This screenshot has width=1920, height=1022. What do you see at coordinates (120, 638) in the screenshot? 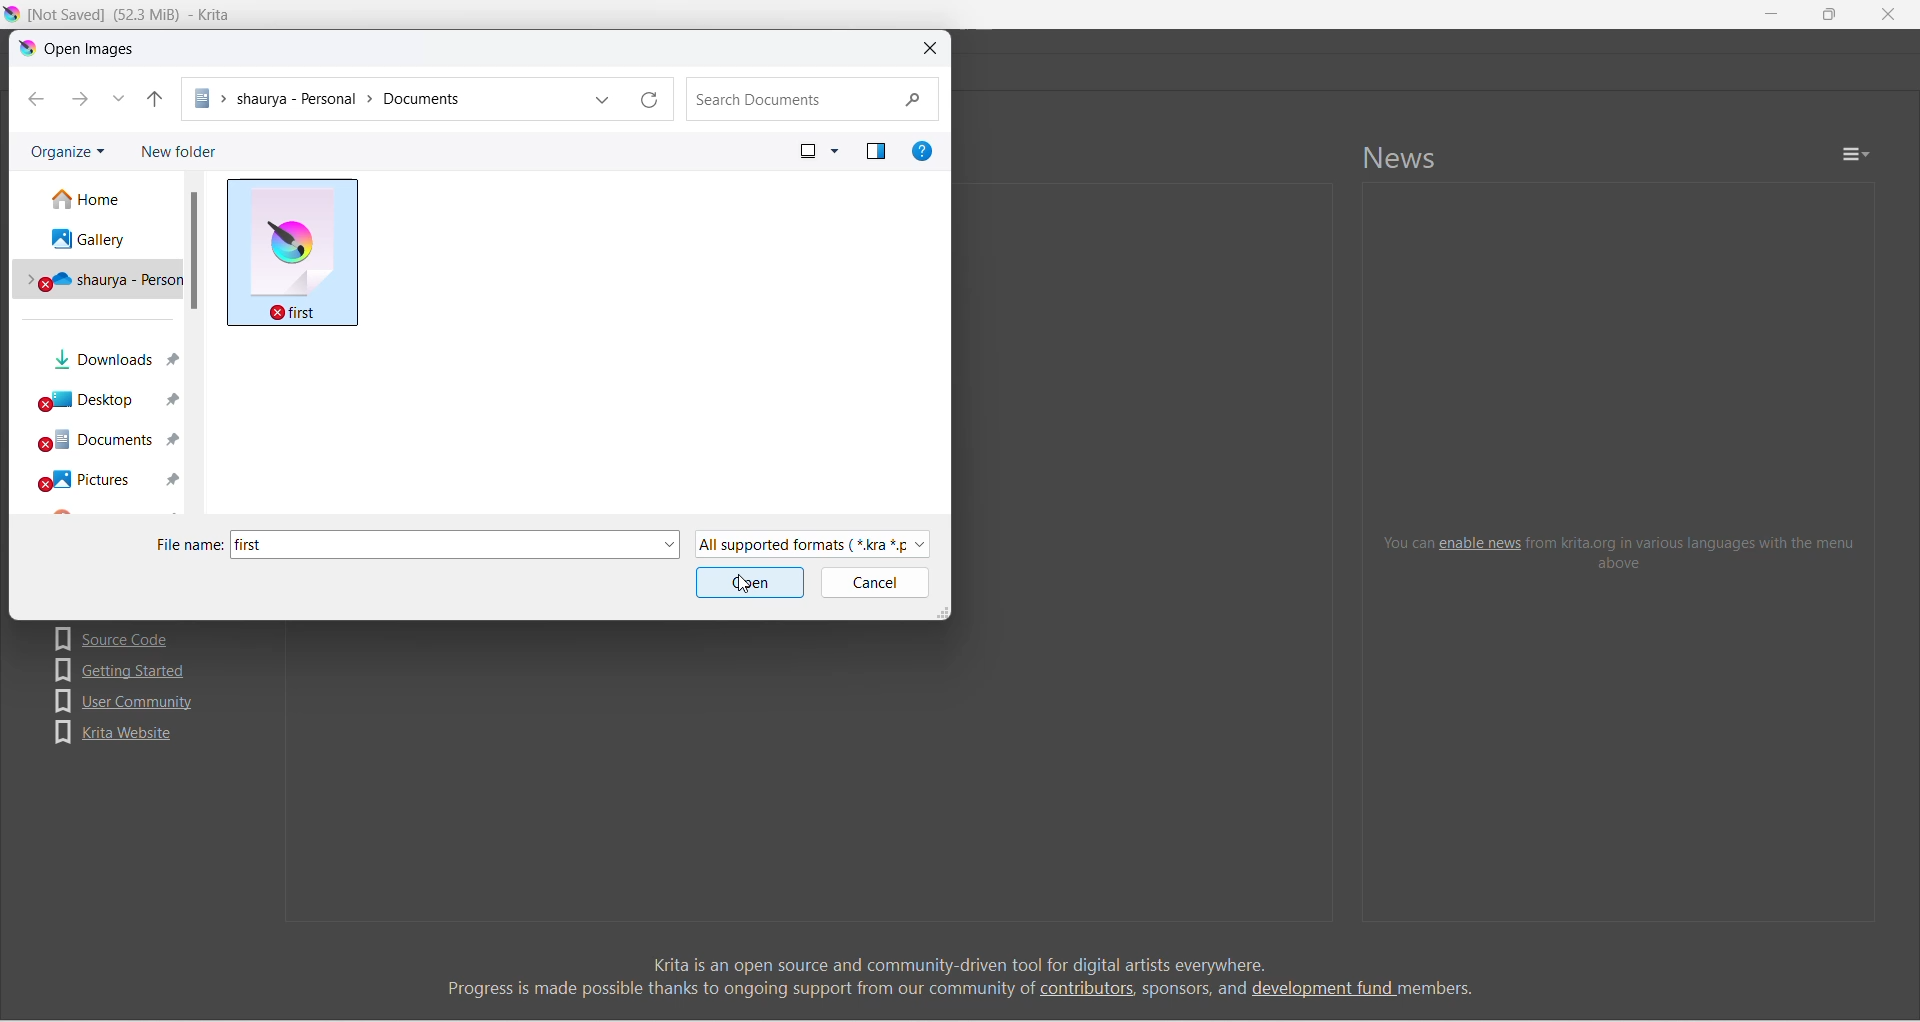
I see `SOURCE CODE` at bounding box center [120, 638].